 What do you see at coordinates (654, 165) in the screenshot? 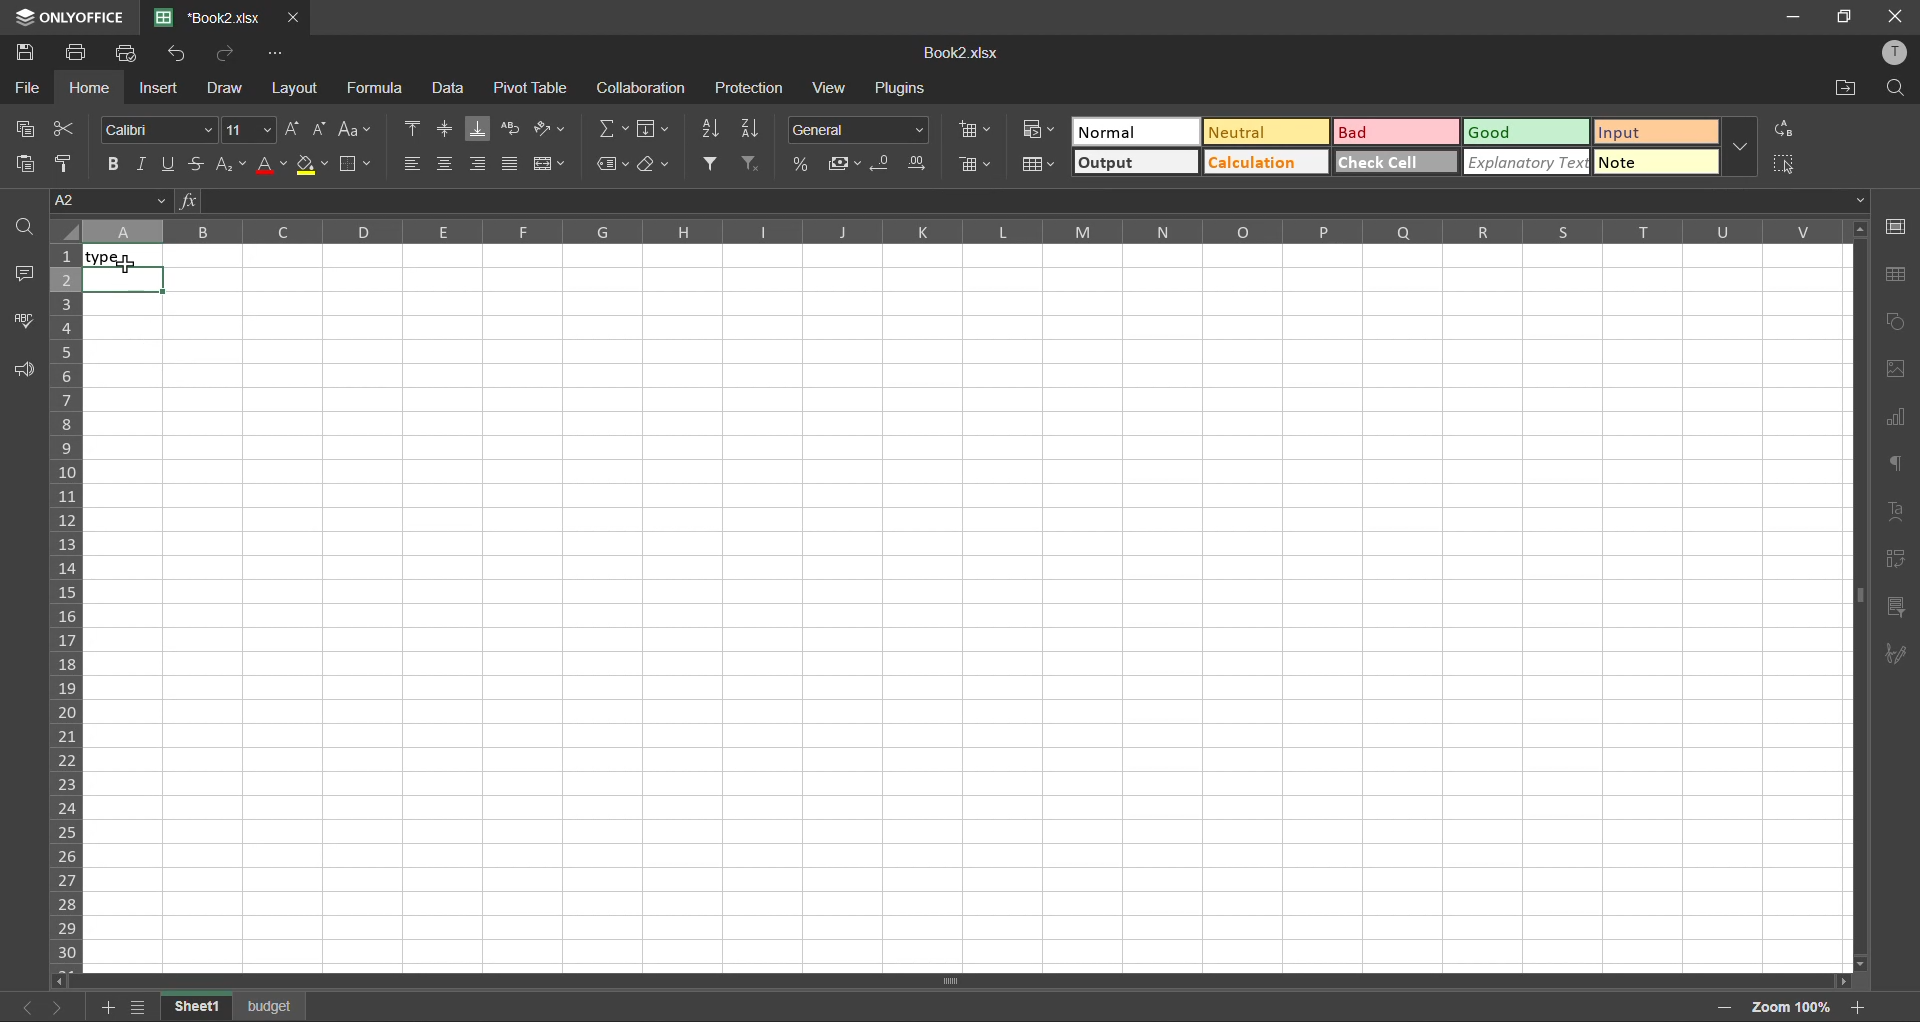
I see `clear` at bounding box center [654, 165].